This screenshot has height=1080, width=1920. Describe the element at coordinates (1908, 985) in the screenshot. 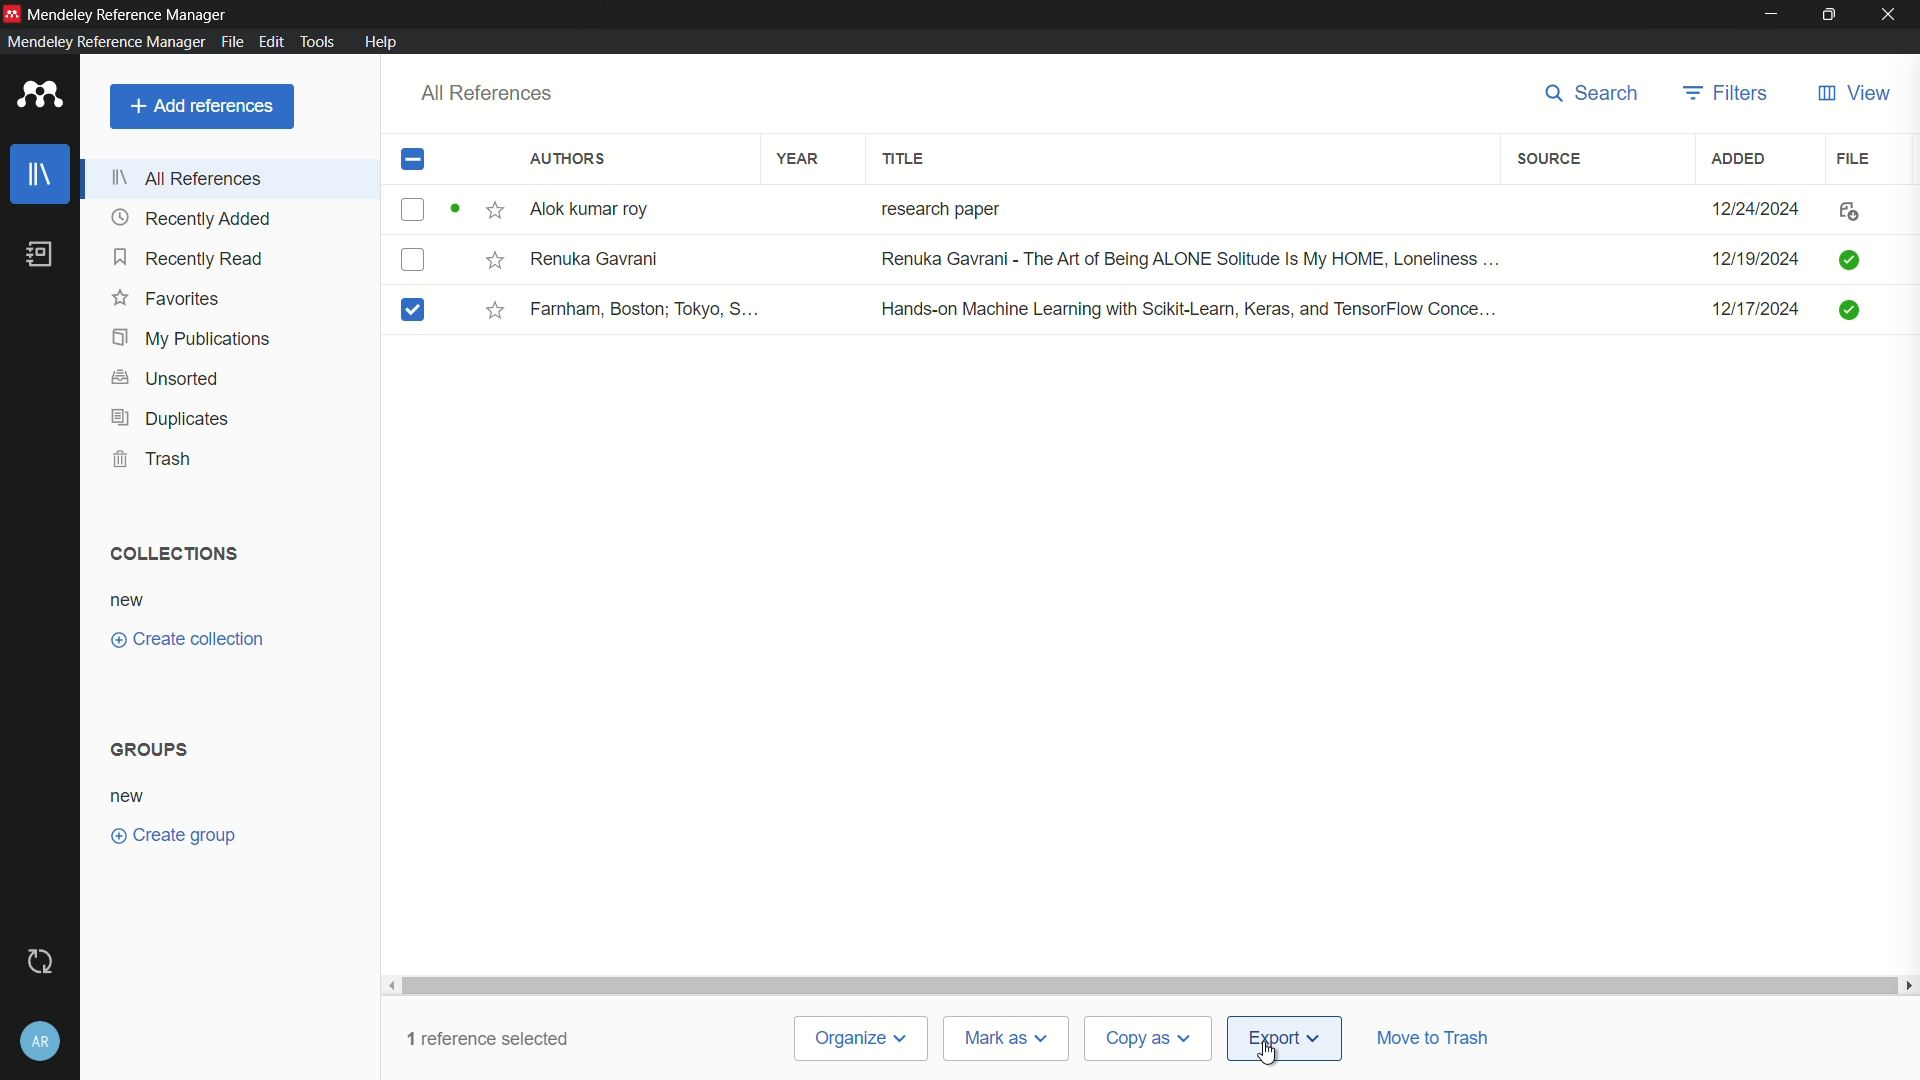

I see `scroll right` at that location.